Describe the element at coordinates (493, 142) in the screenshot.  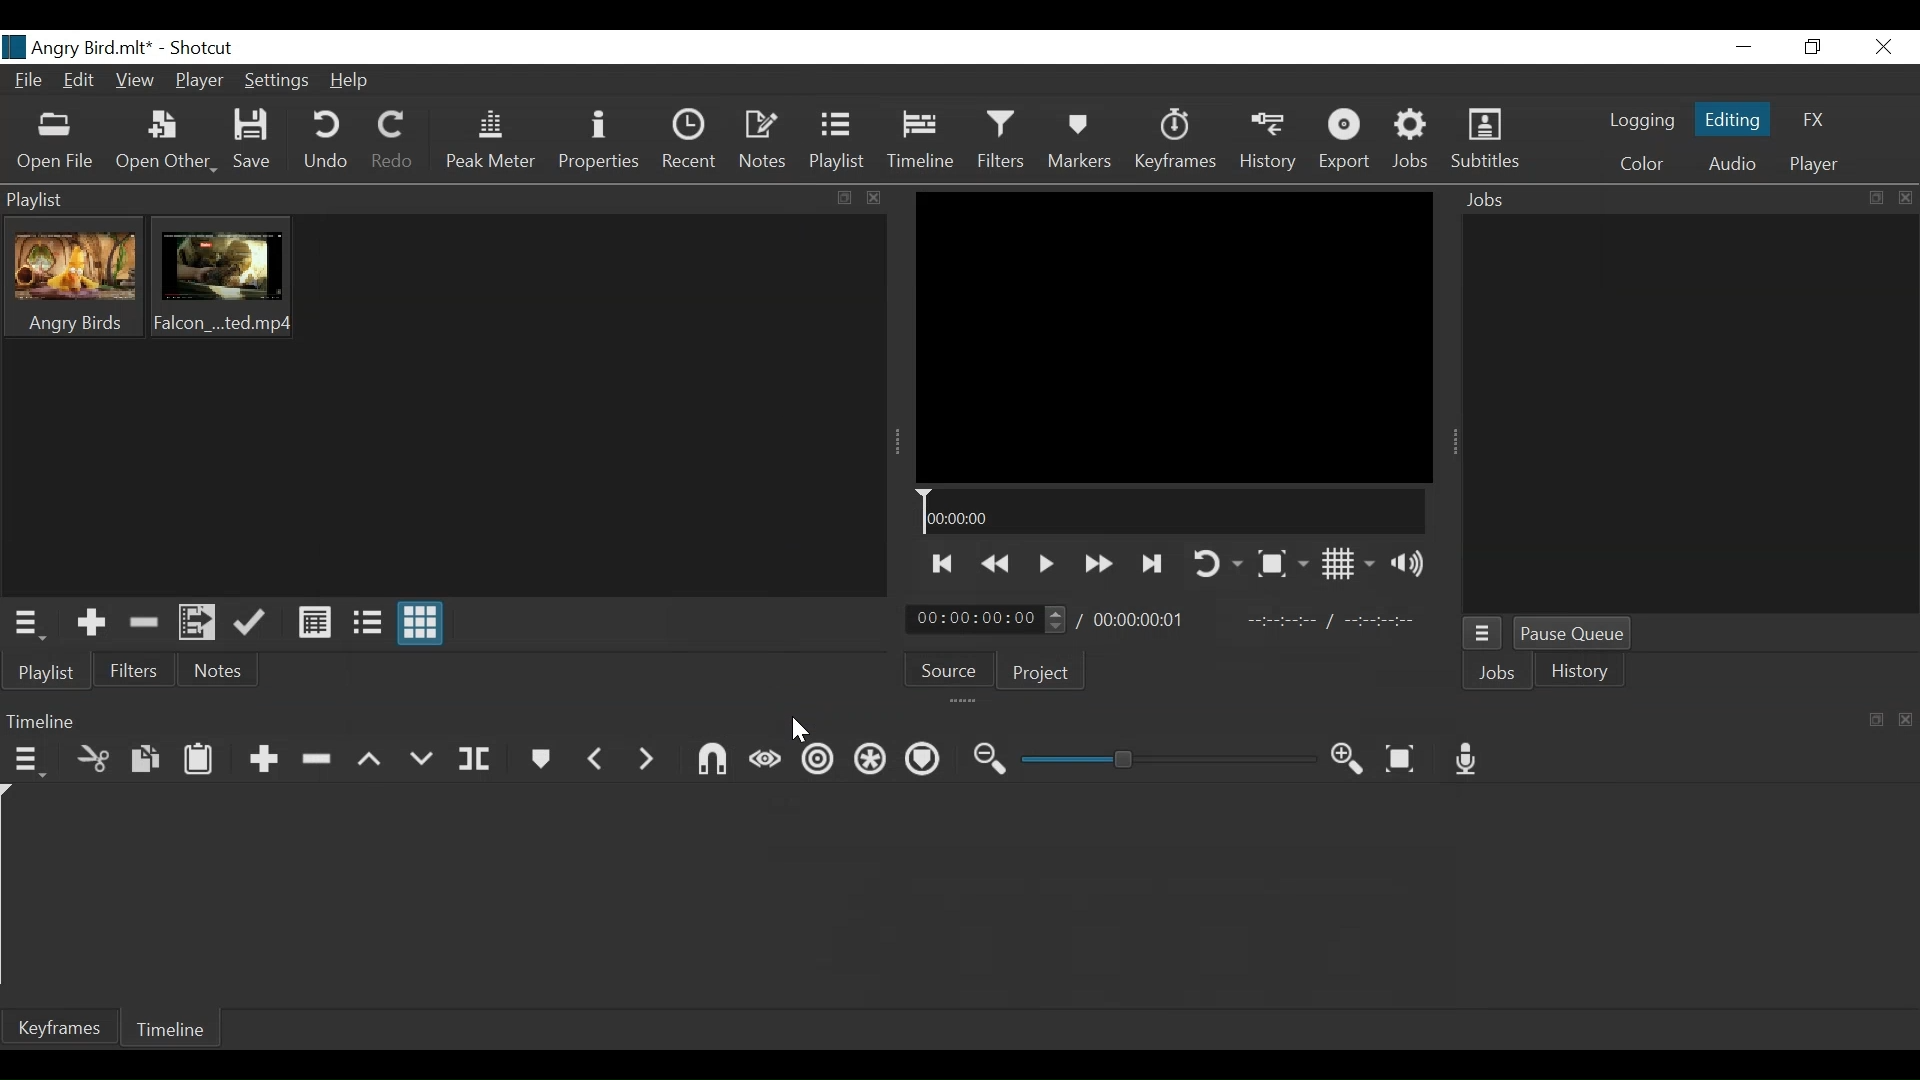
I see `Peak Meter` at that location.